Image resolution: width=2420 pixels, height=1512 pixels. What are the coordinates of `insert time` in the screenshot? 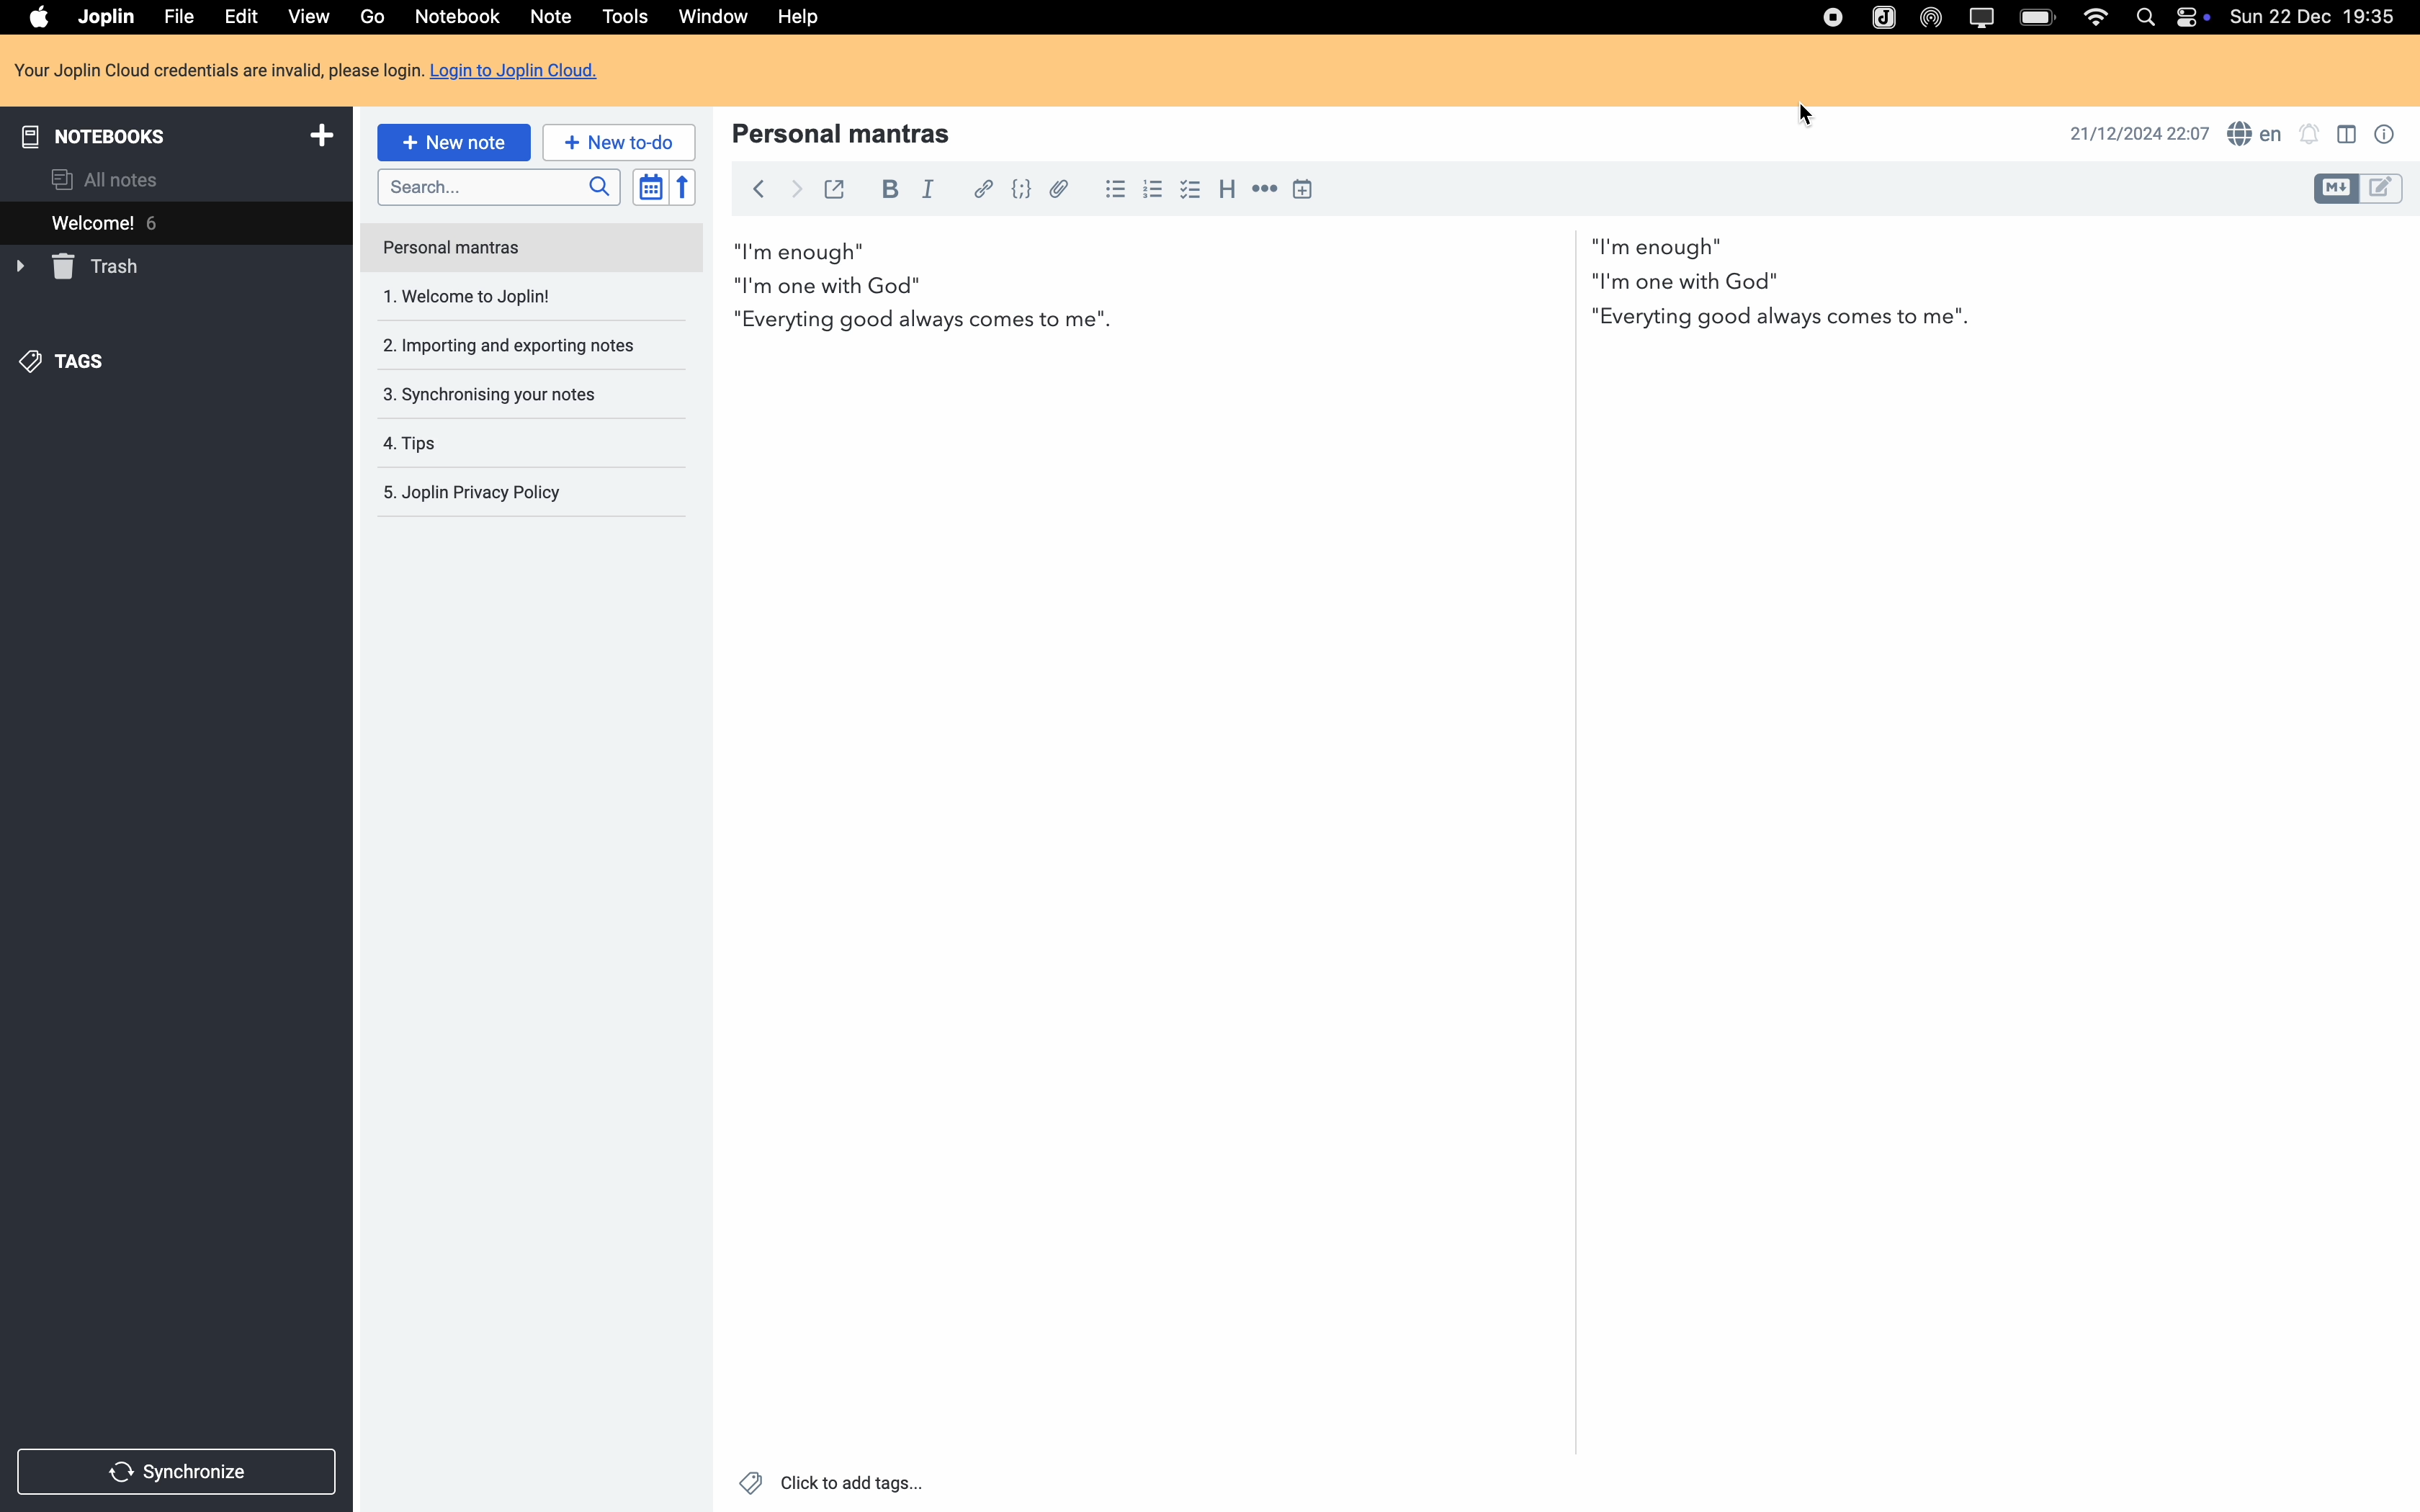 It's located at (1306, 188).